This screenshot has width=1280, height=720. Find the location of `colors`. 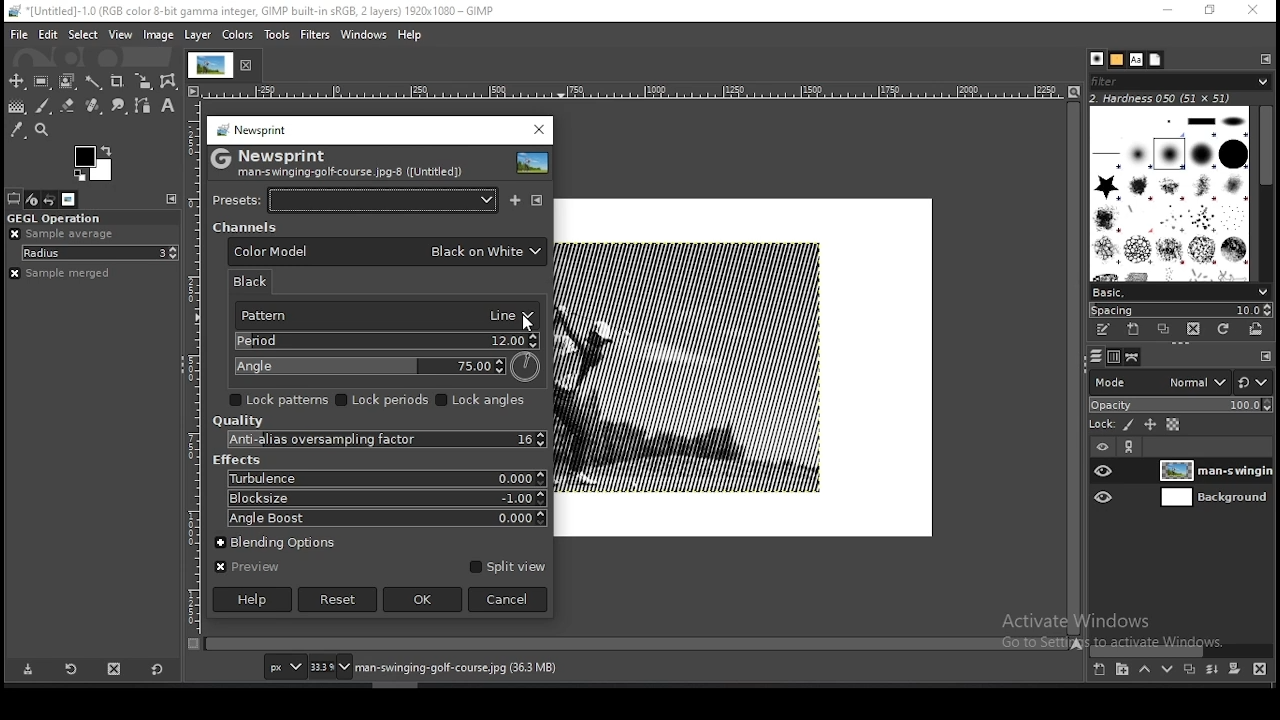

colors is located at coordinates (93, 163).